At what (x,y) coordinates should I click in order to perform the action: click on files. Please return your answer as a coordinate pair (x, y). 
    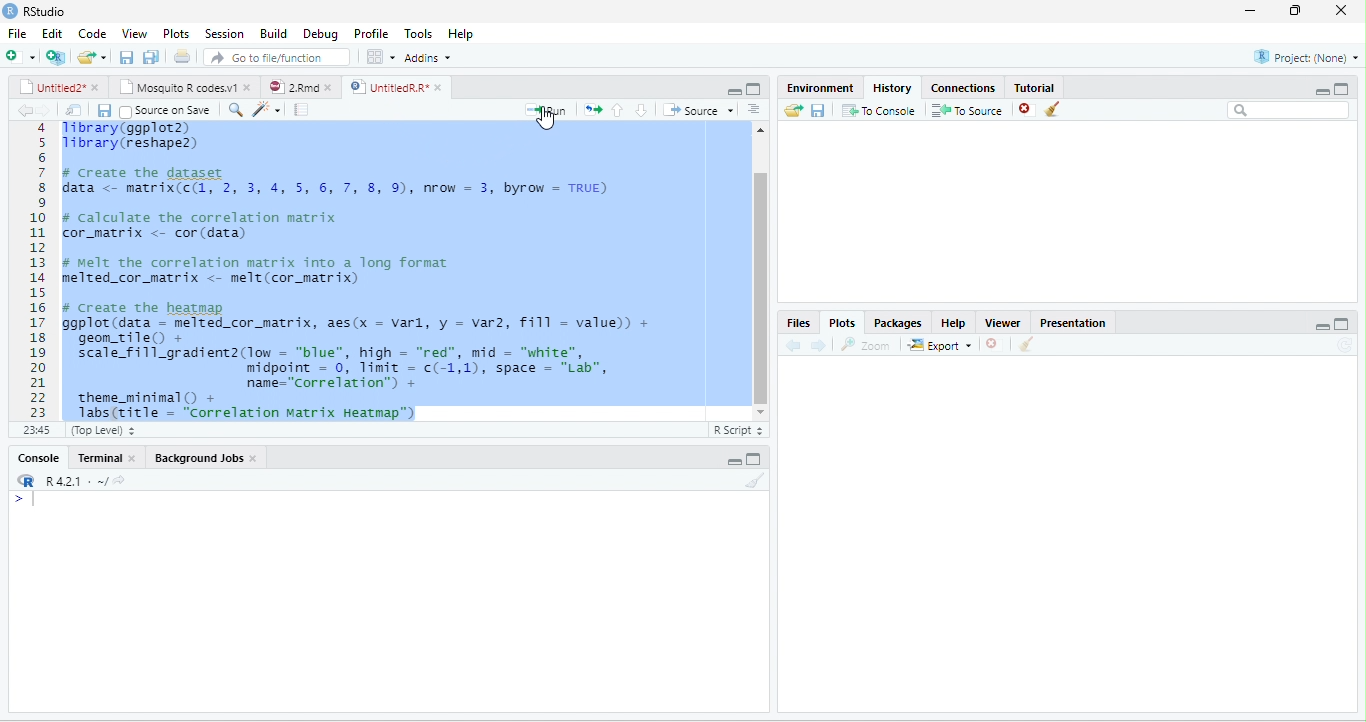
    Looking at the image, I should click on (797, 322).